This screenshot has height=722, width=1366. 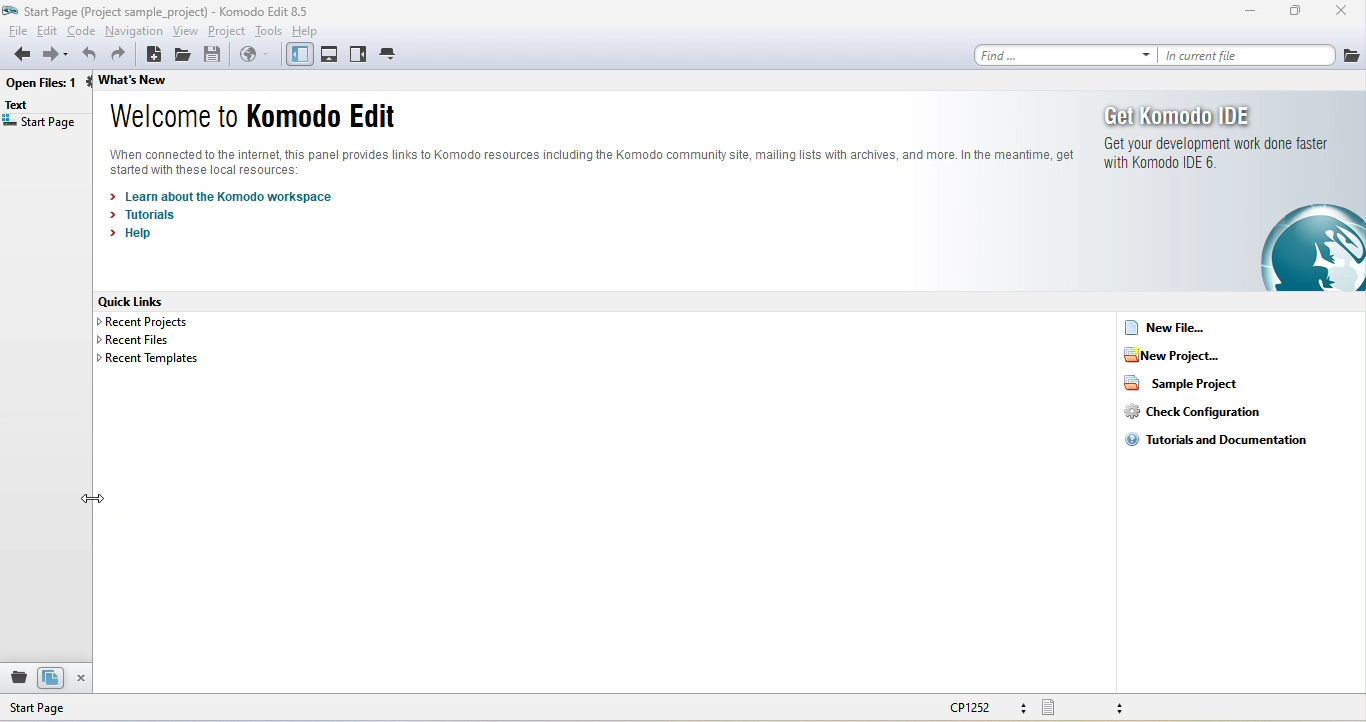 What do you see at coordinates (1311, 247) in the screenshot?
I see `image` at bounding box center [1311, 247].